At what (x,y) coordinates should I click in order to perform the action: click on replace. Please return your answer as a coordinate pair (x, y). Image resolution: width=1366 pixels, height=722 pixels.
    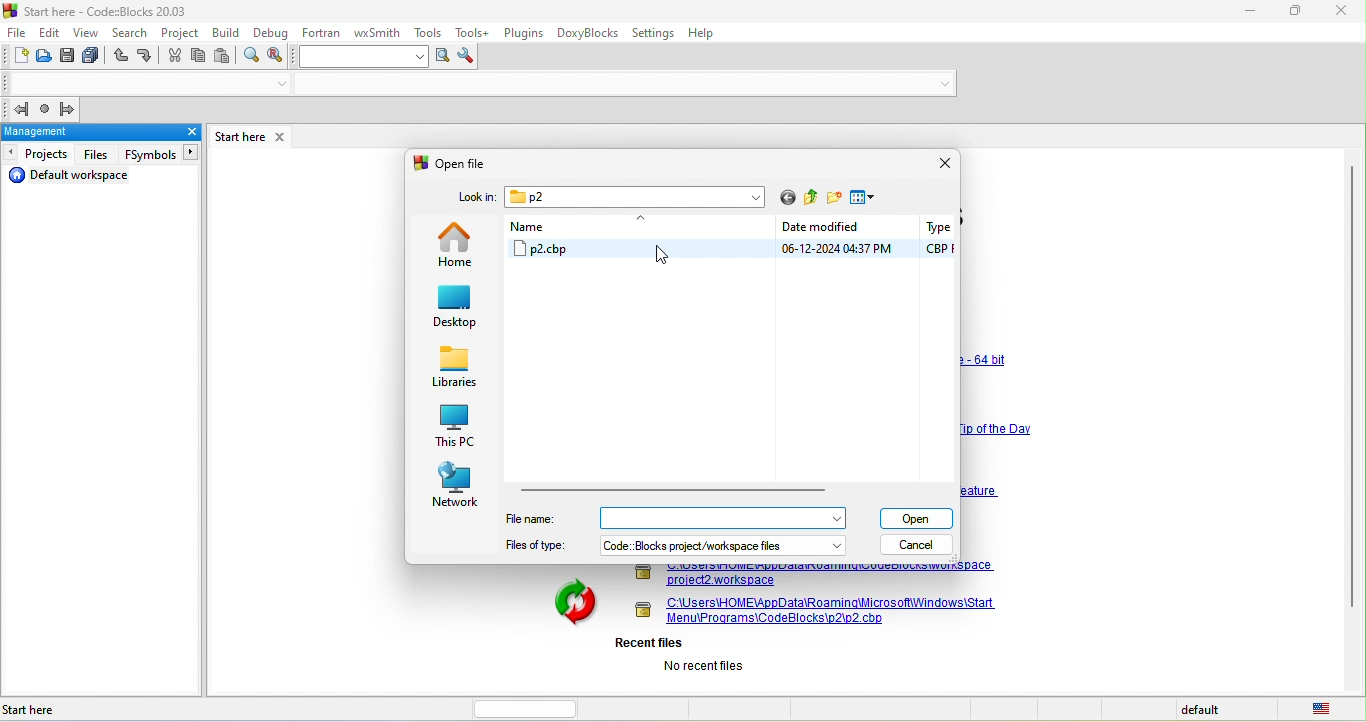
    Looking at the image, I should click on (280, 56).